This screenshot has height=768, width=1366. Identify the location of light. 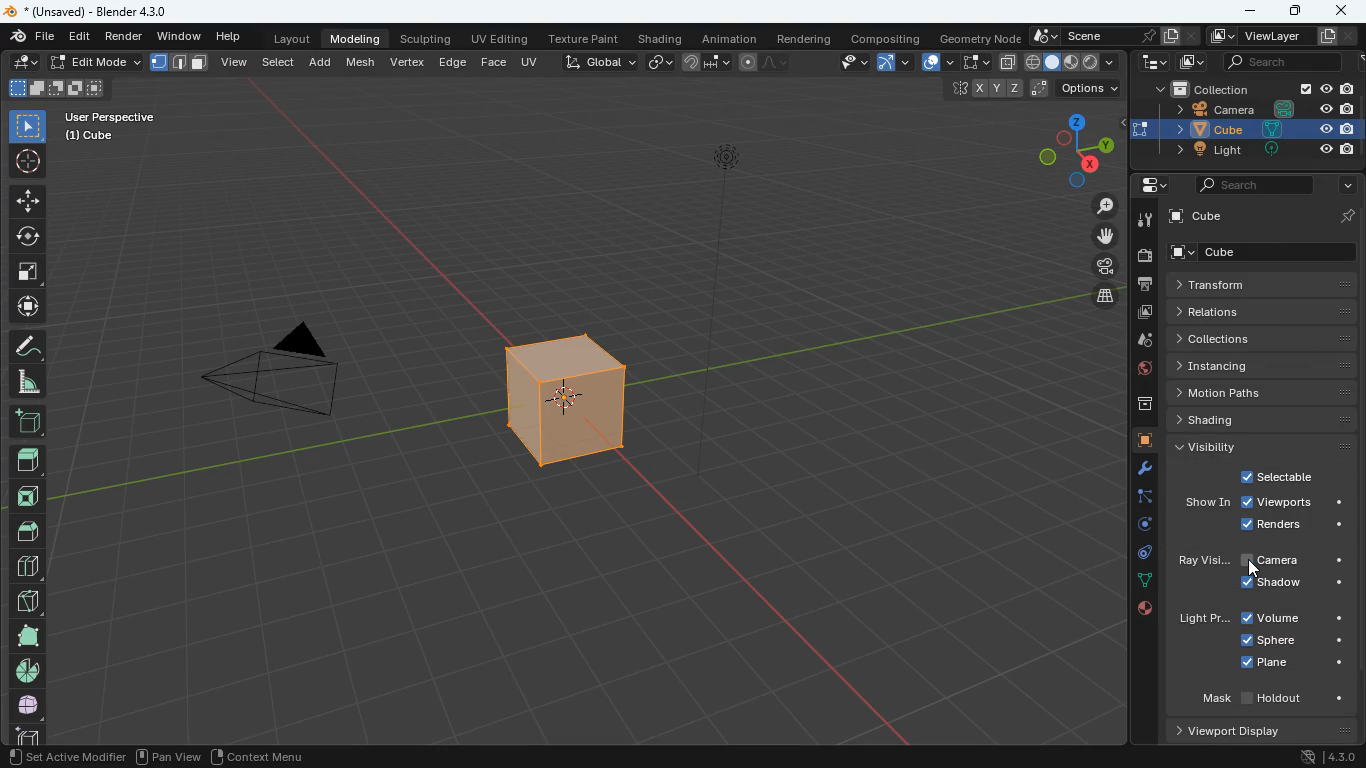
(1259, 150).